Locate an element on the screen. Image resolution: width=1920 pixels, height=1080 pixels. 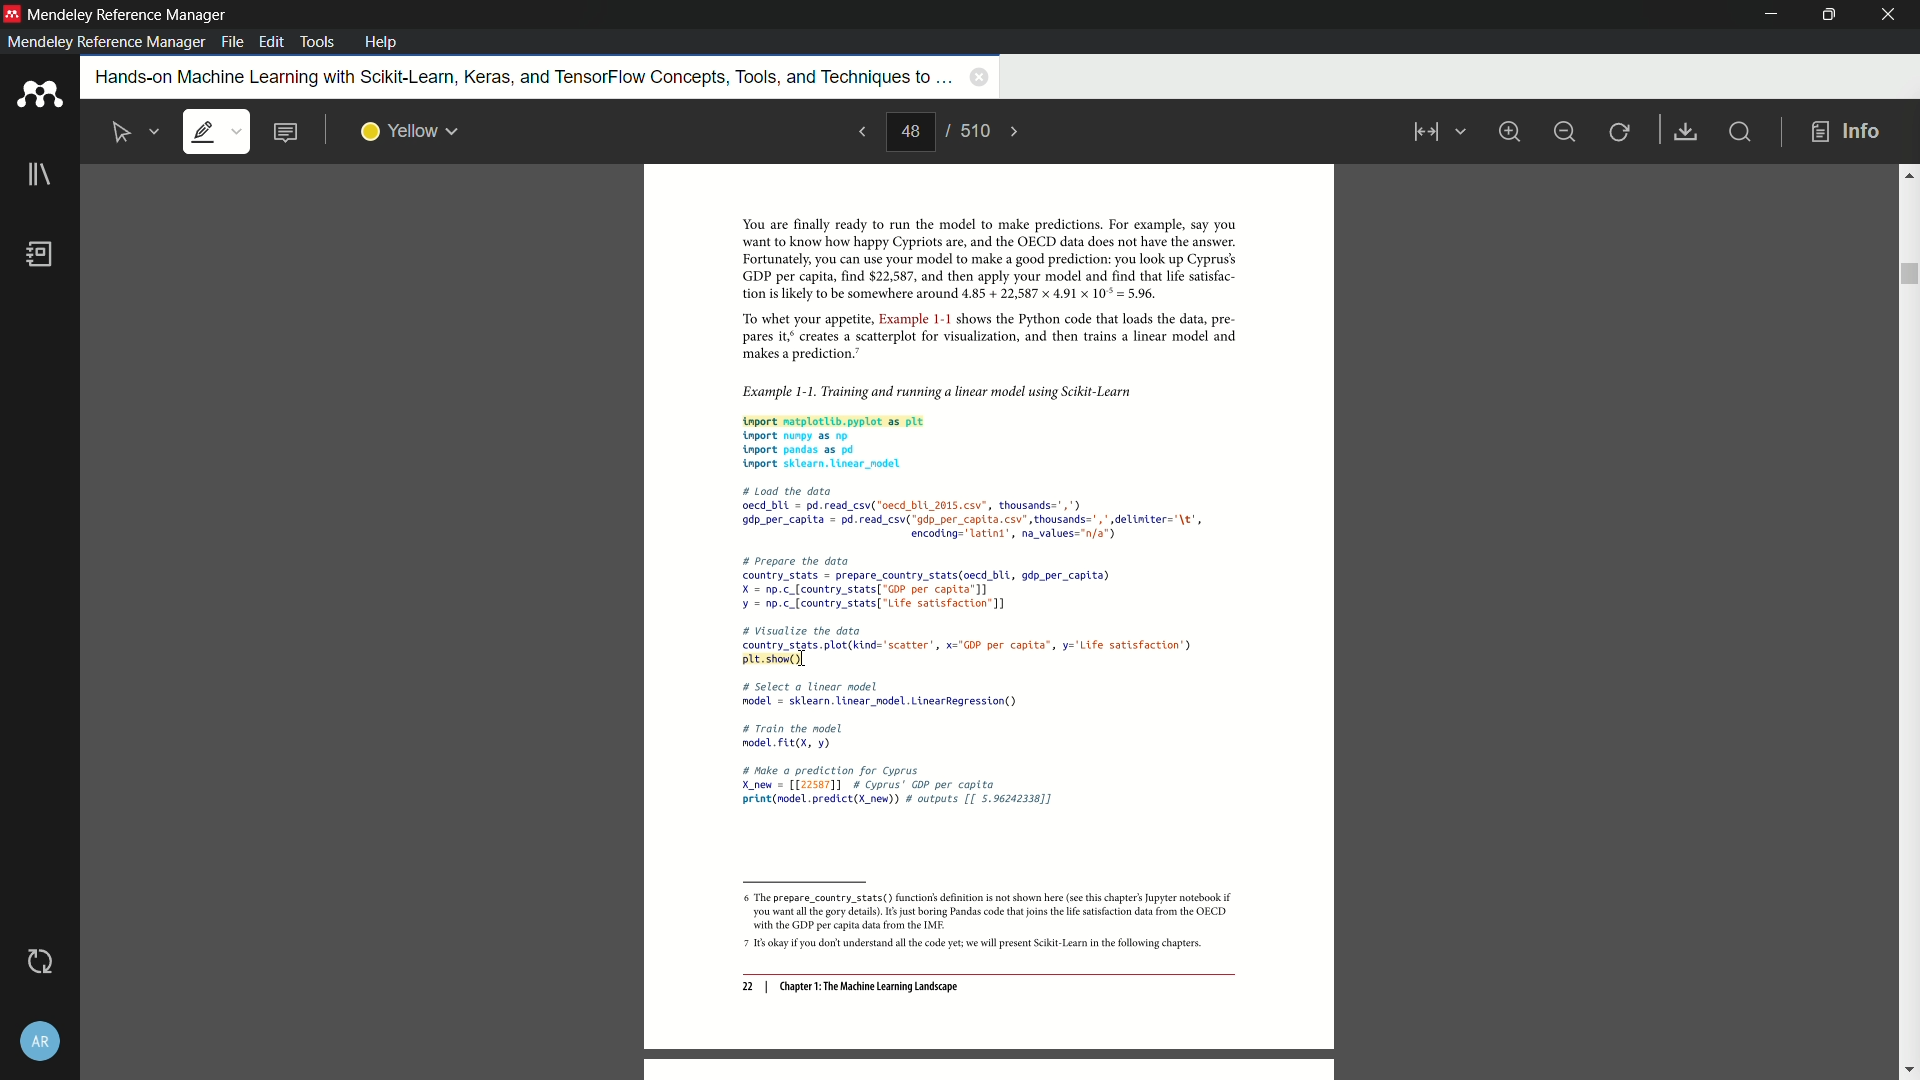
current page is located at coordinates (910, 132).